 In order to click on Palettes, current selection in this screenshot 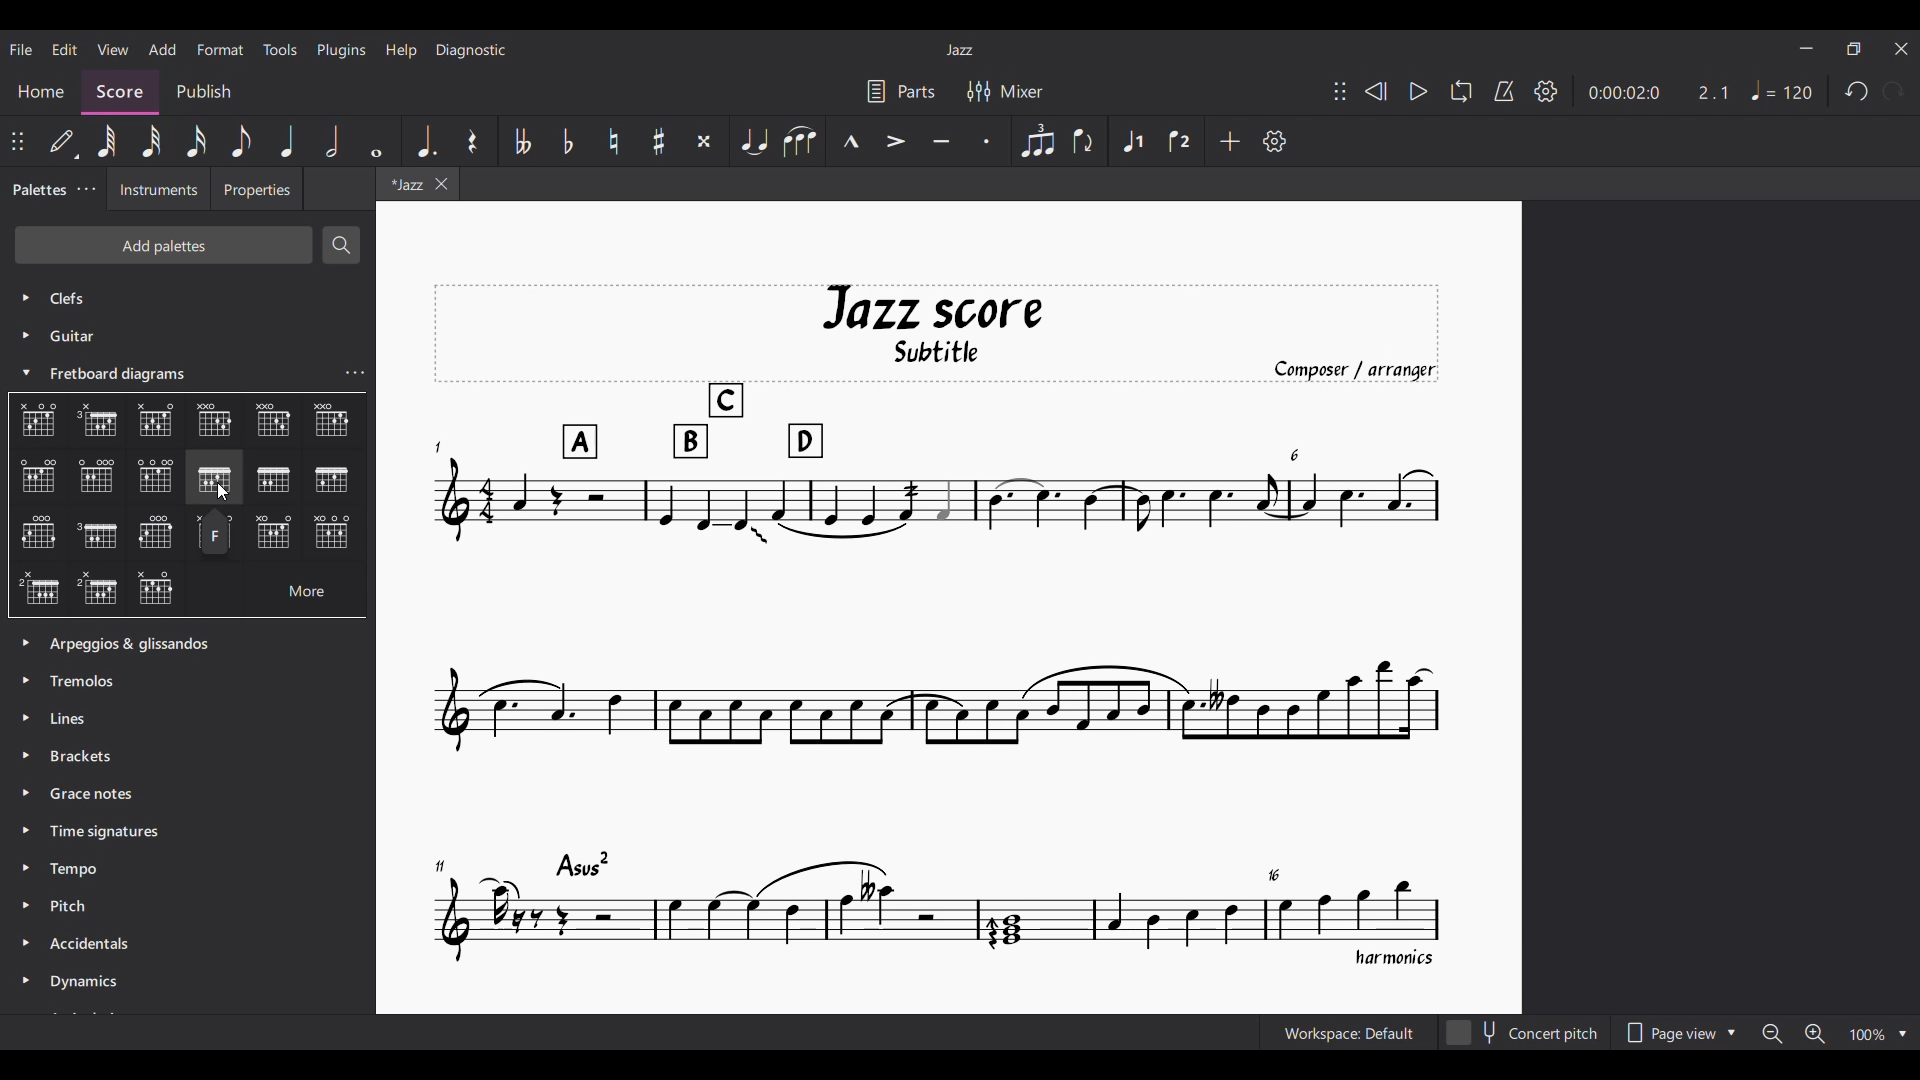, I will do `click(36, 195)`.